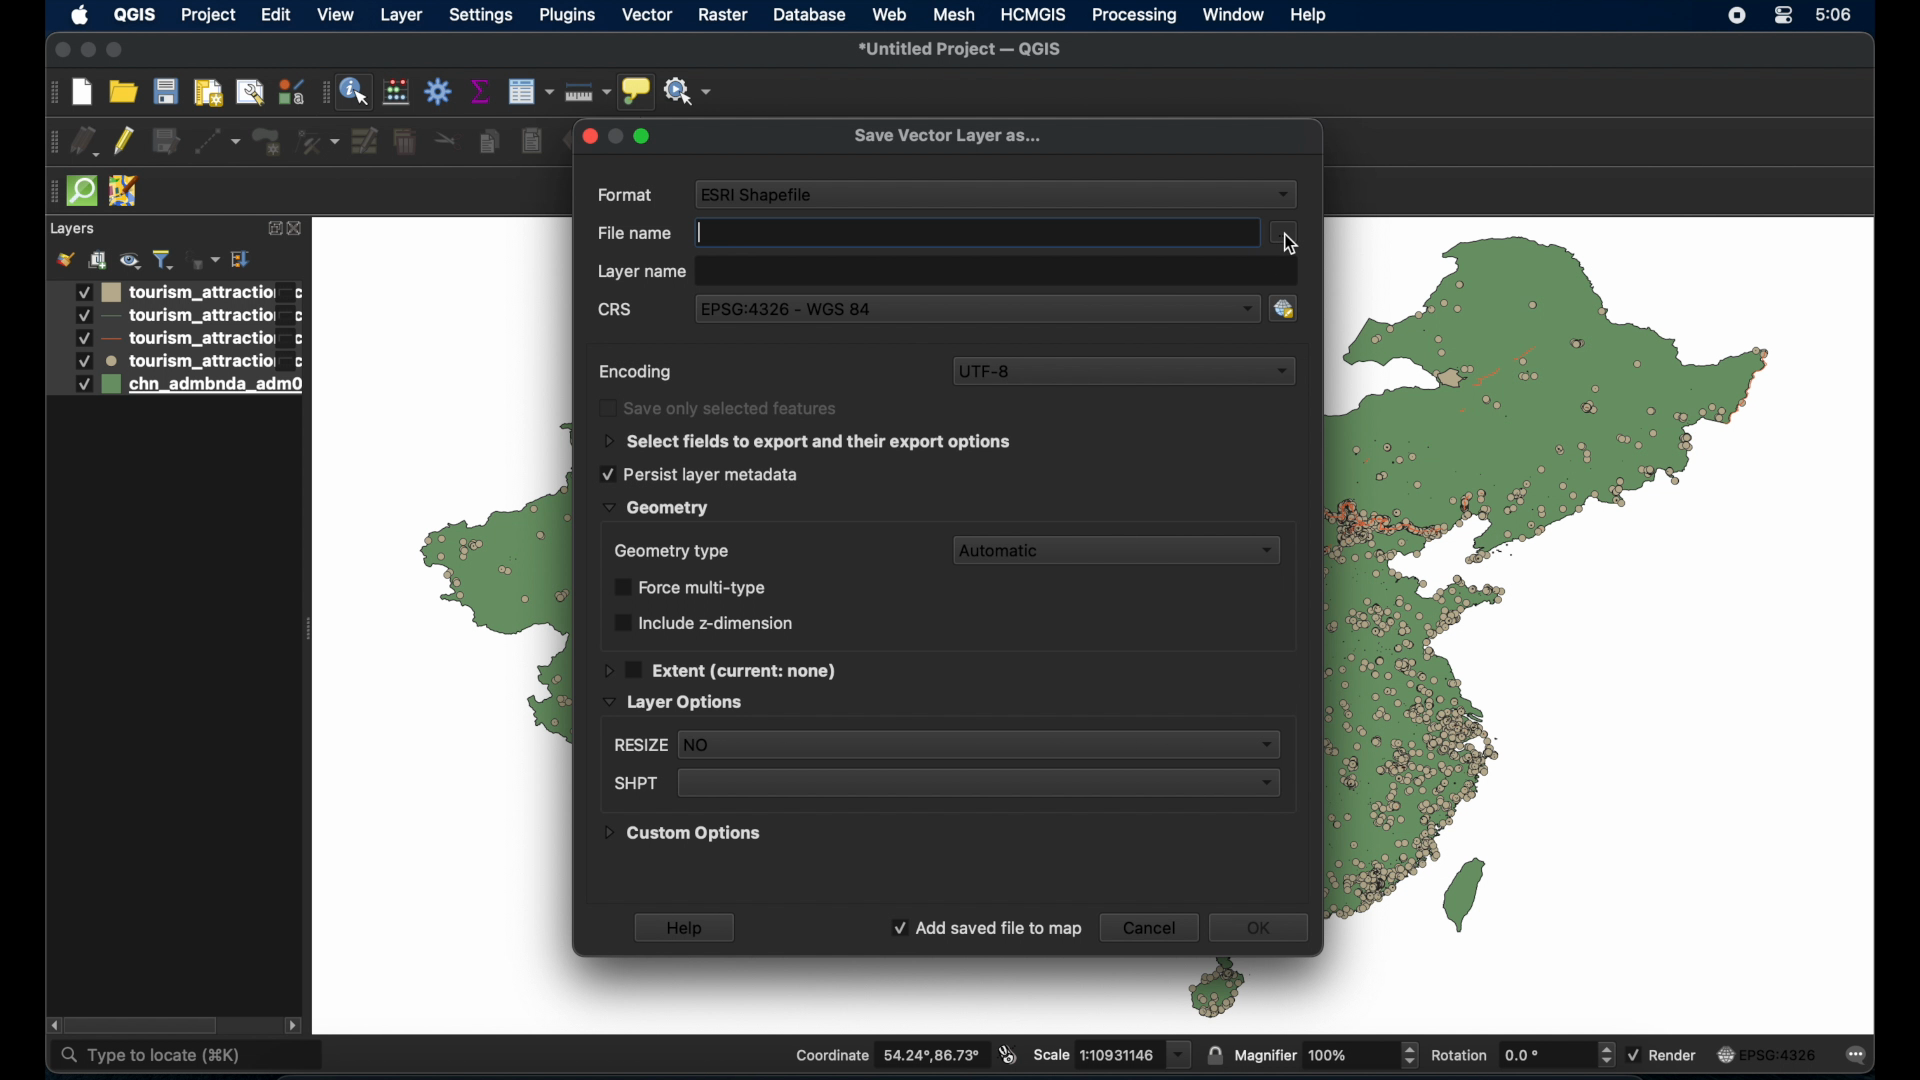 The height and width of the screenshot is (1080, 1920). I want to click on layer name, so click(641, 273).